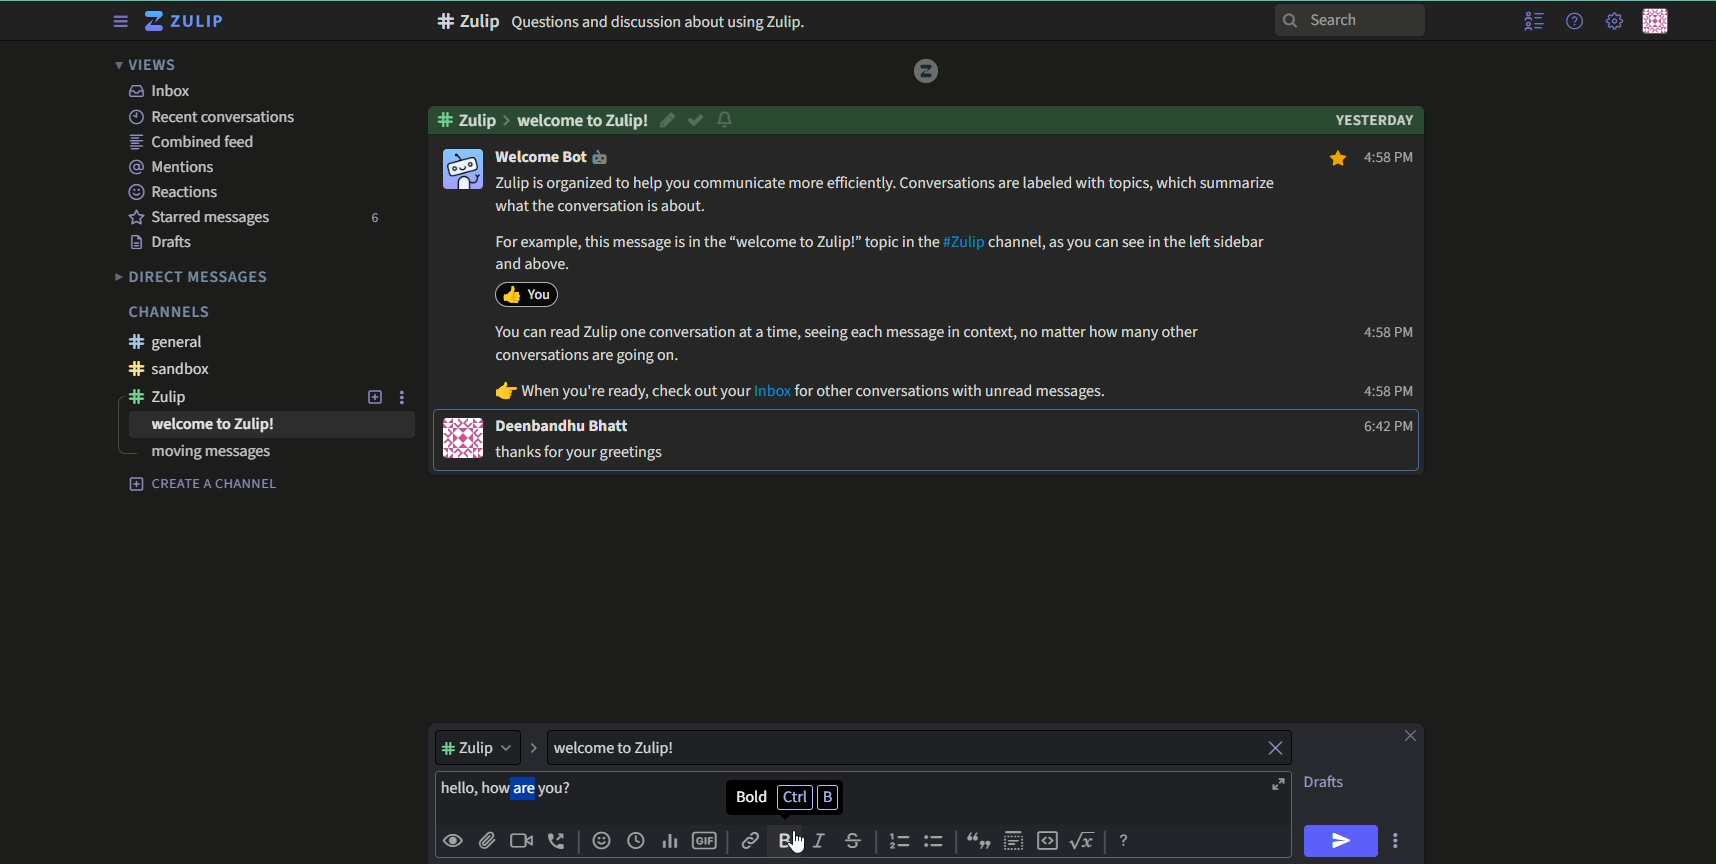  Describe the element at coordinates (565, 425) in the screenshot. I see `Deenbandhu Bhatt` at that location.